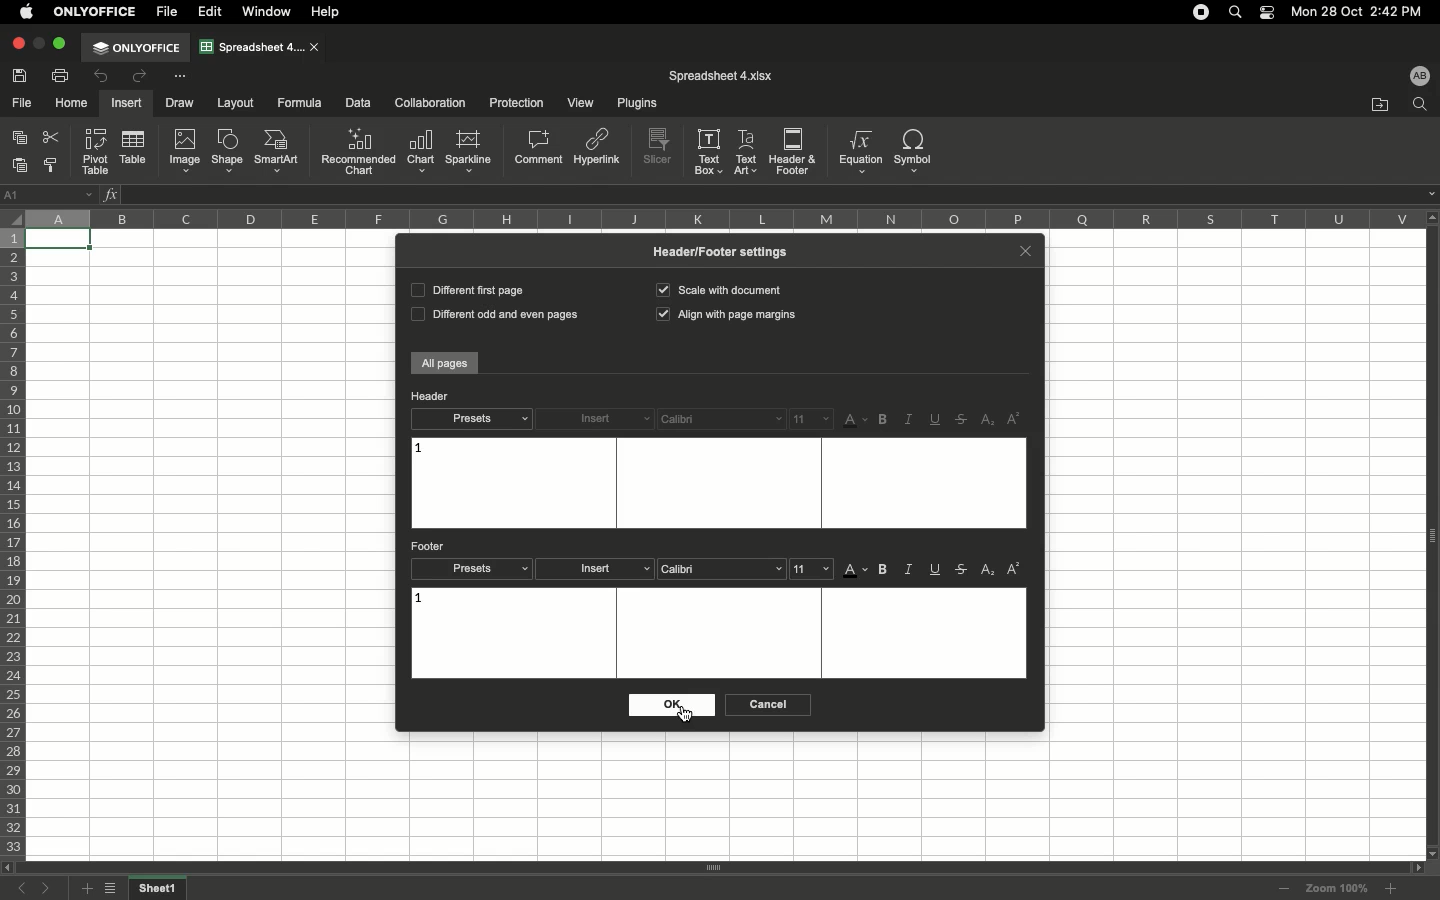  I want to click on Pivot table, so click(97, 151).